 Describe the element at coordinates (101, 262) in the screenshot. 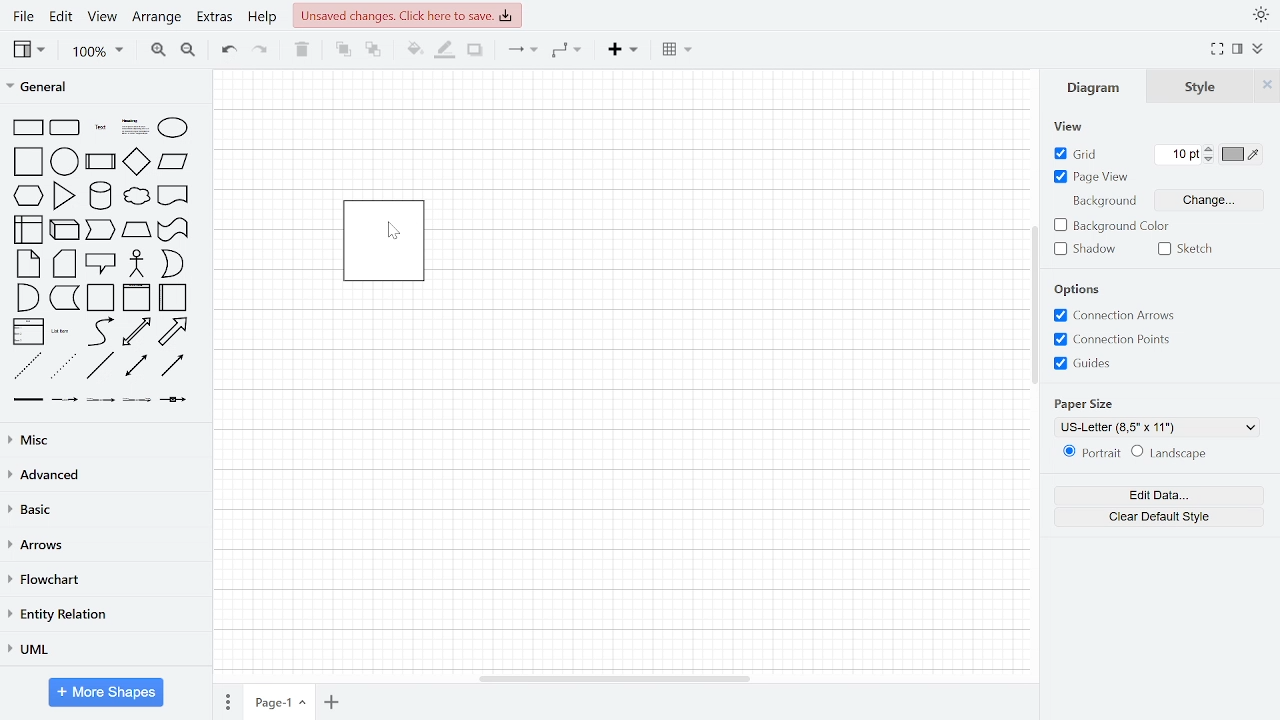

I see `callout` at that location.